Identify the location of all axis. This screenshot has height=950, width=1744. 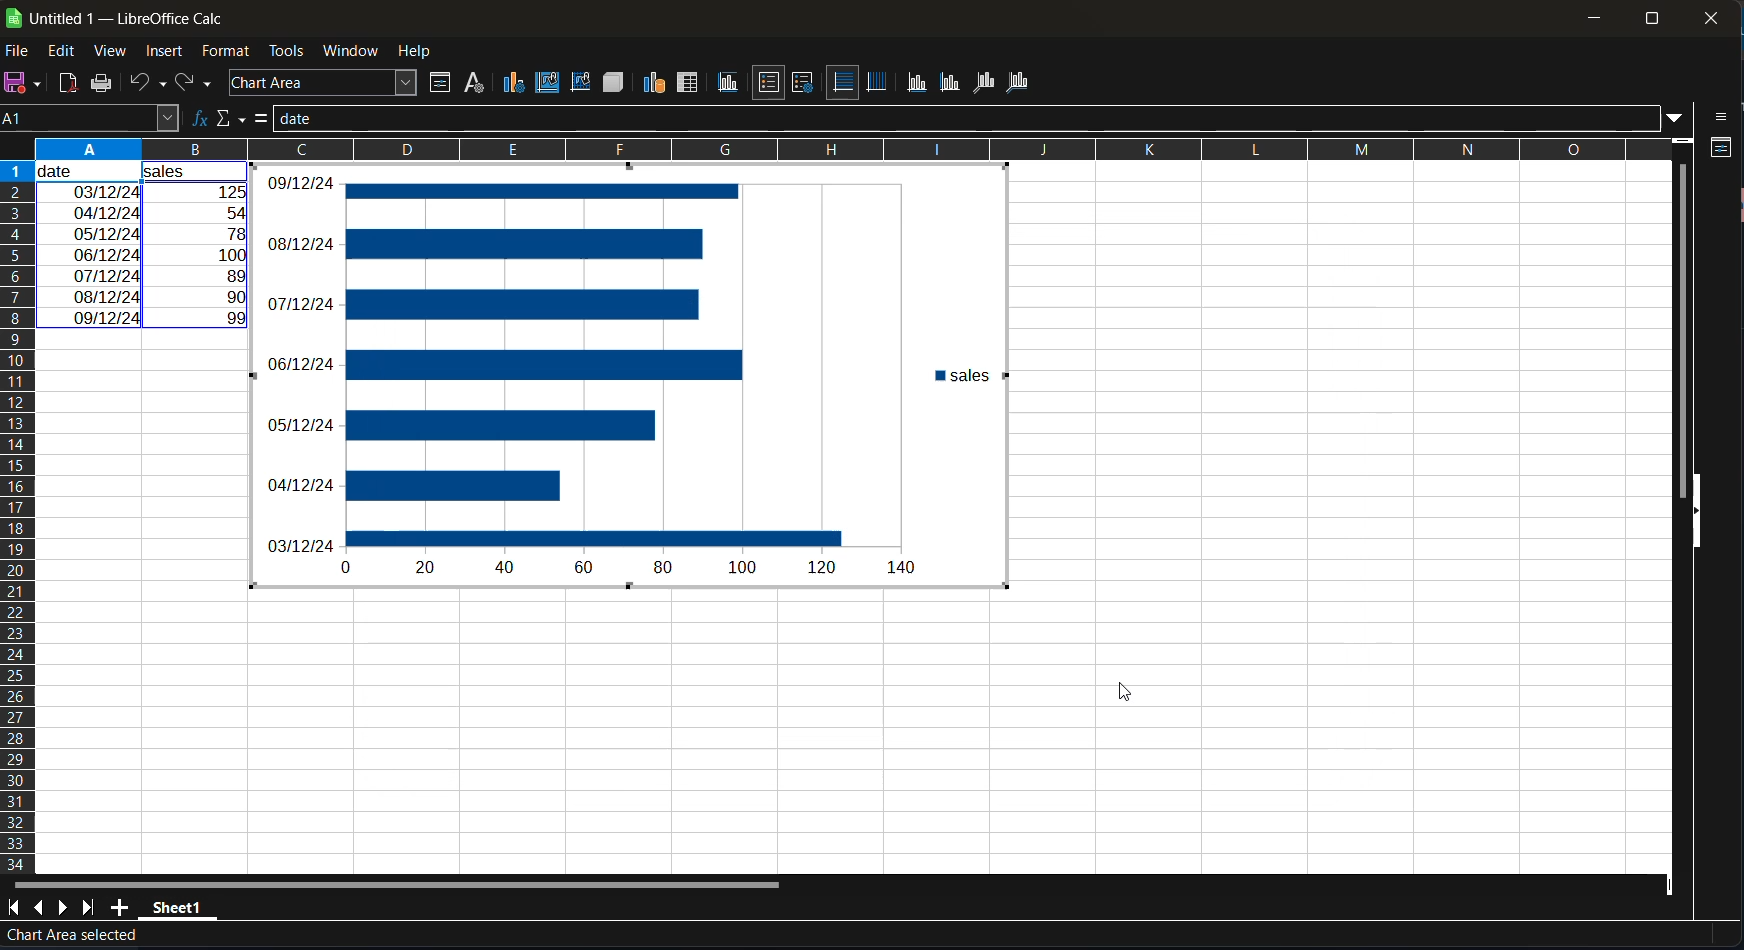
(1021, 82).